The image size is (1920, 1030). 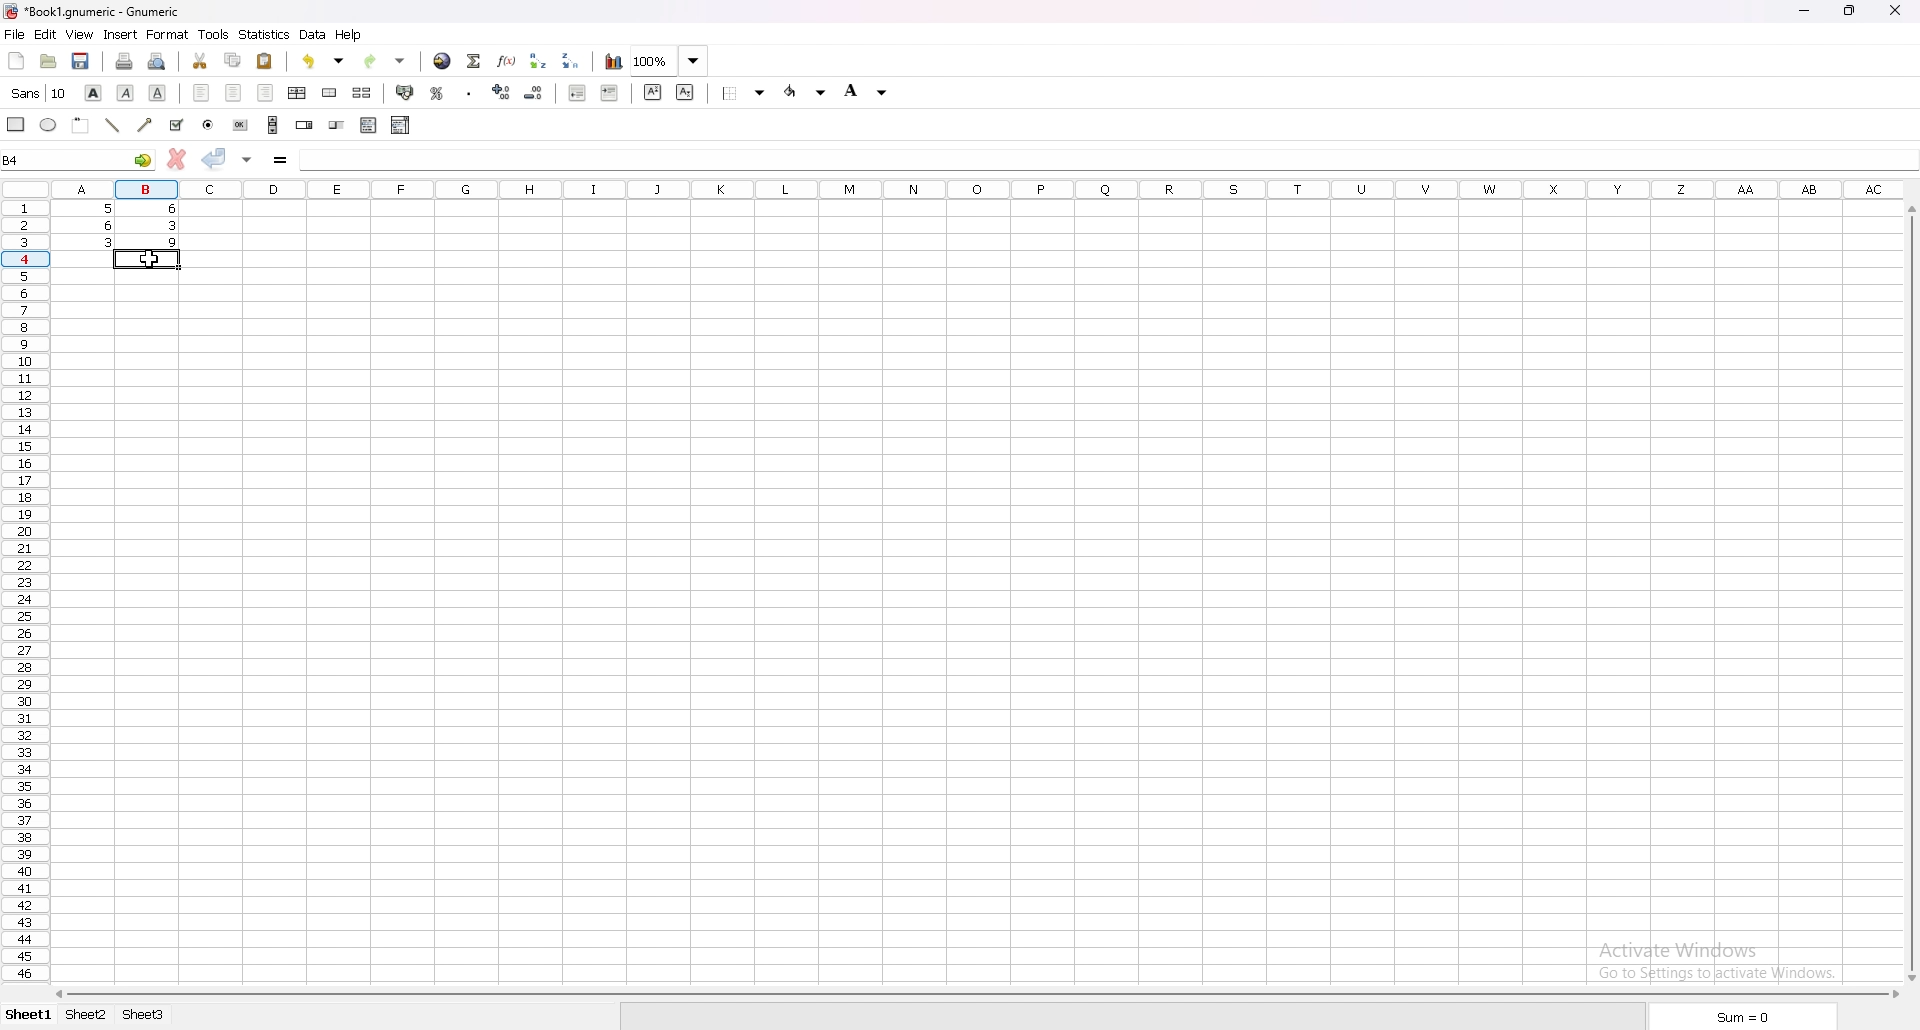 What do you see at coordinates (200, 94) in the screenshot?
I see `align left` at bounding box center [200, 94].